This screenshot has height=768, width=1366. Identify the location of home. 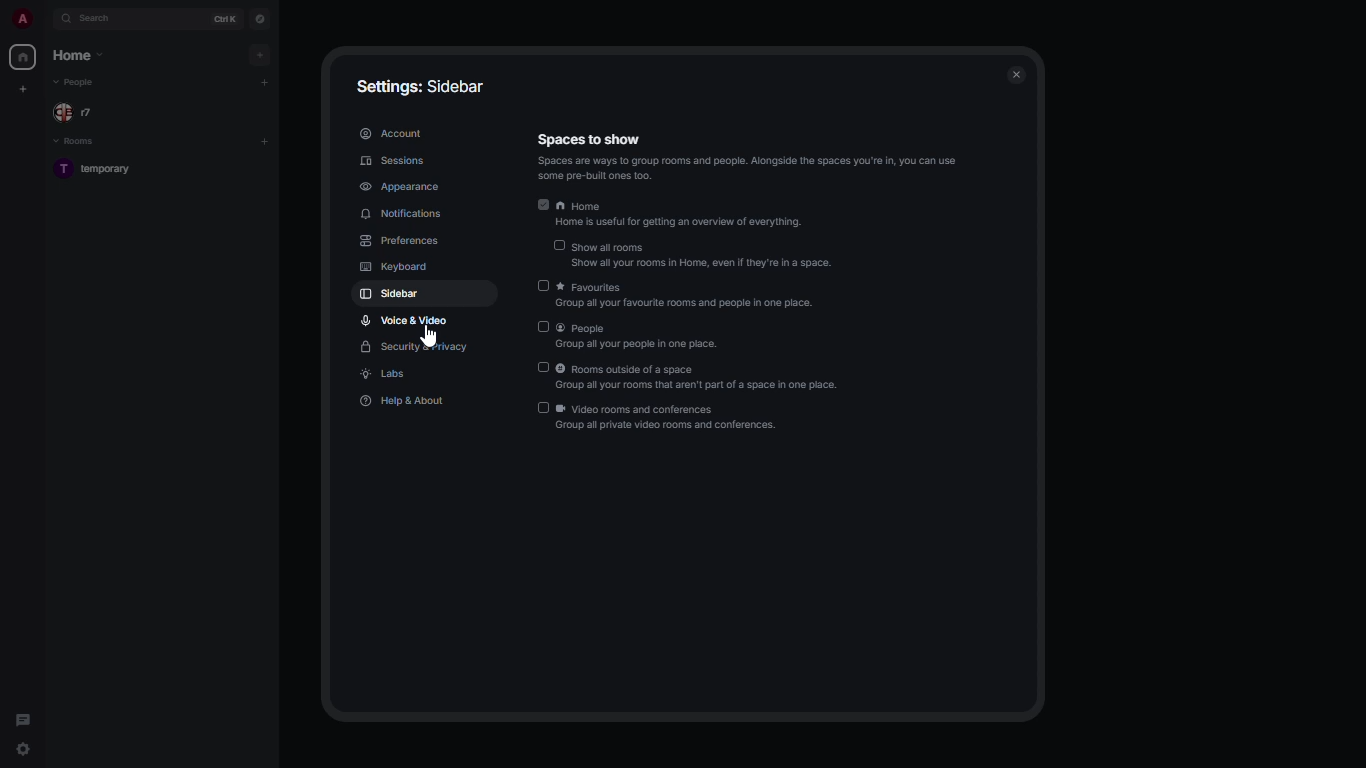
(82, 55).